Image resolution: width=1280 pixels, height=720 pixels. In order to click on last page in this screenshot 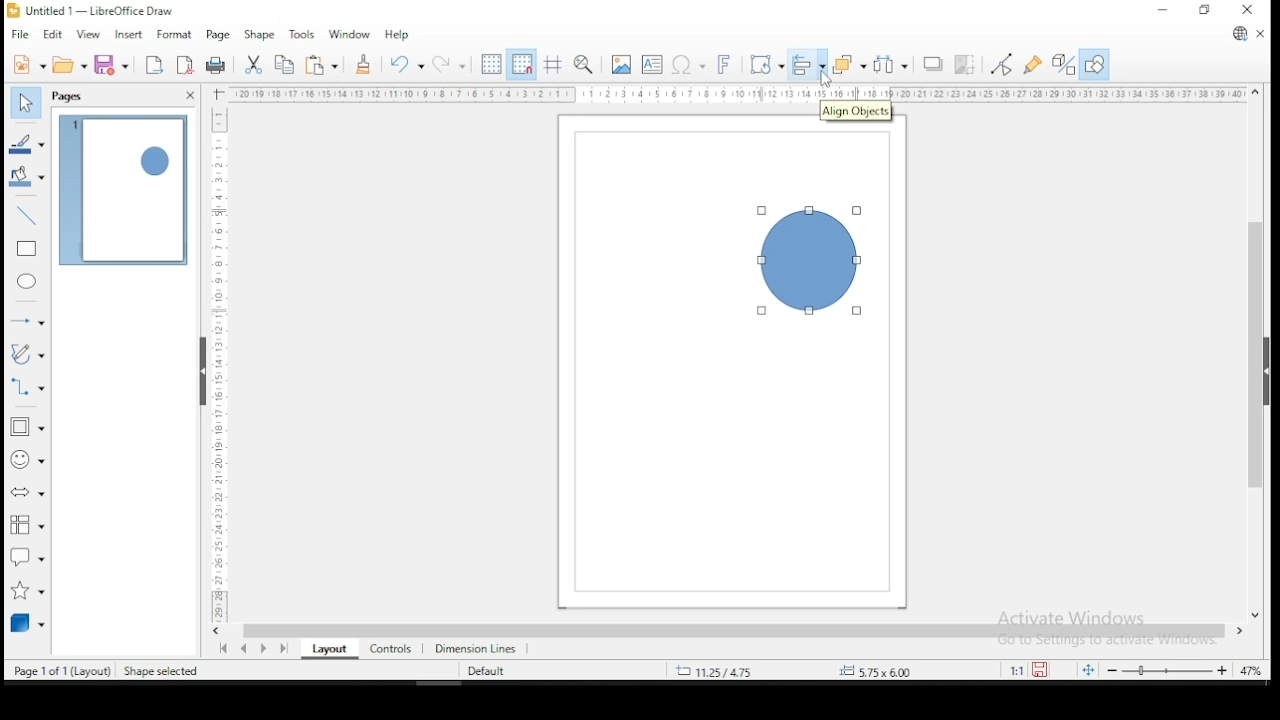, I will do `click(287, 647)`.